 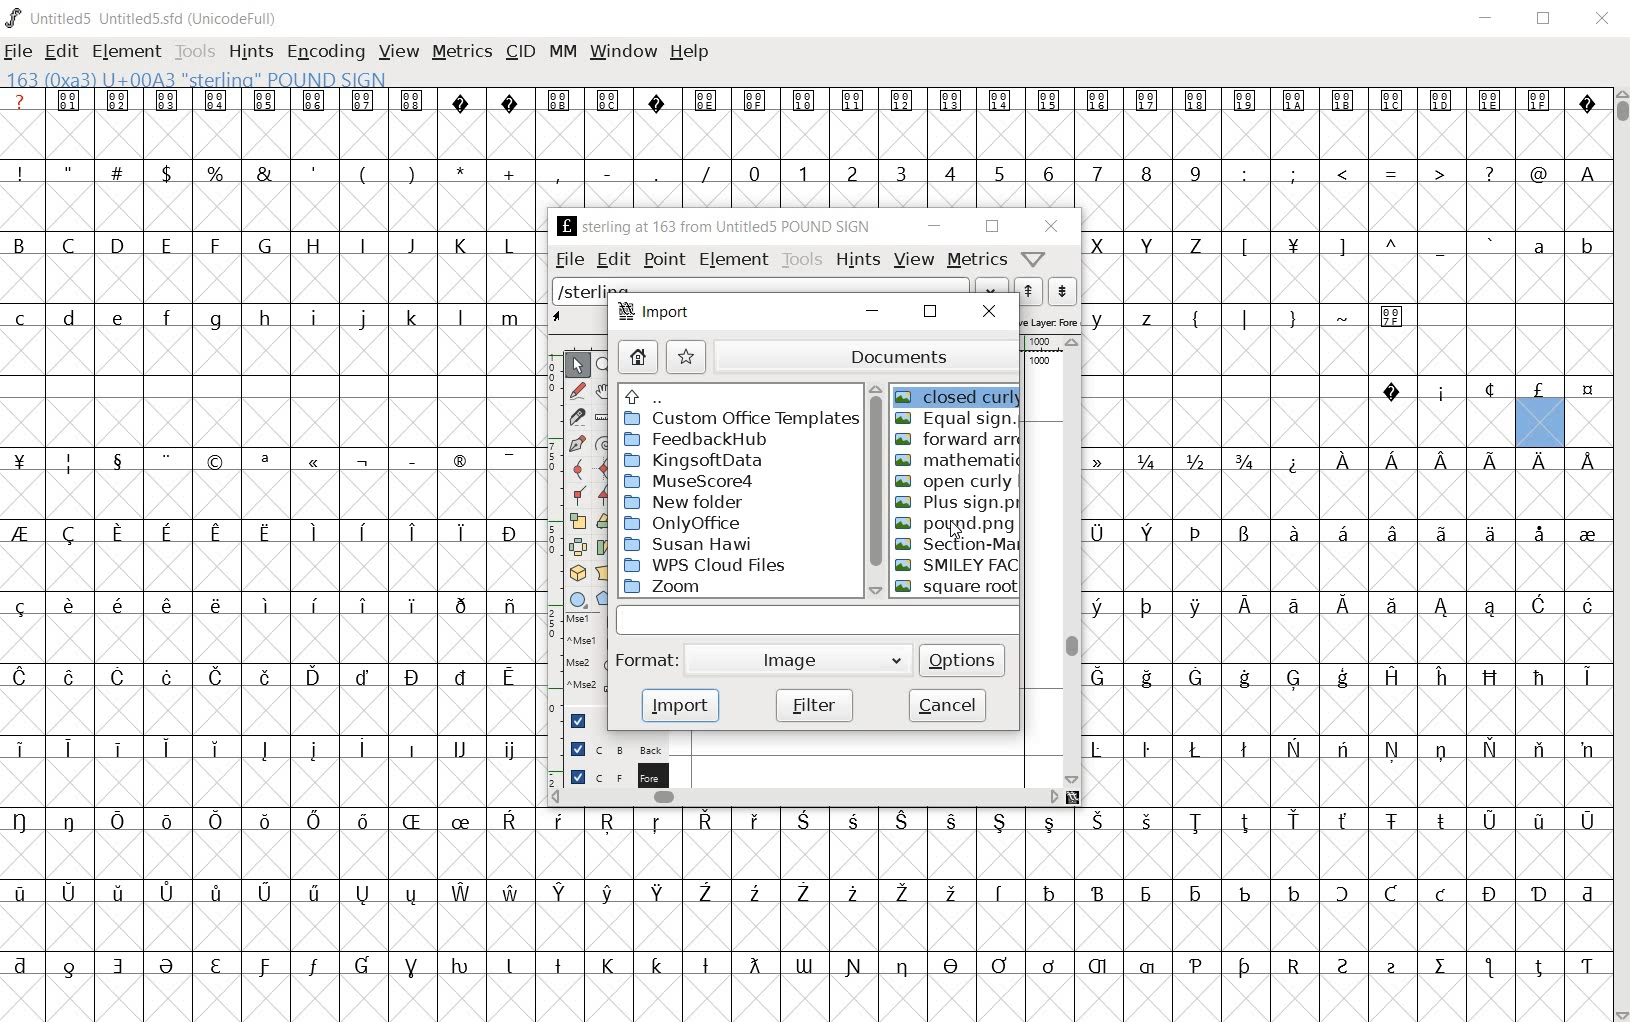 I want to click on Symbol, so click(x=705, y=967).